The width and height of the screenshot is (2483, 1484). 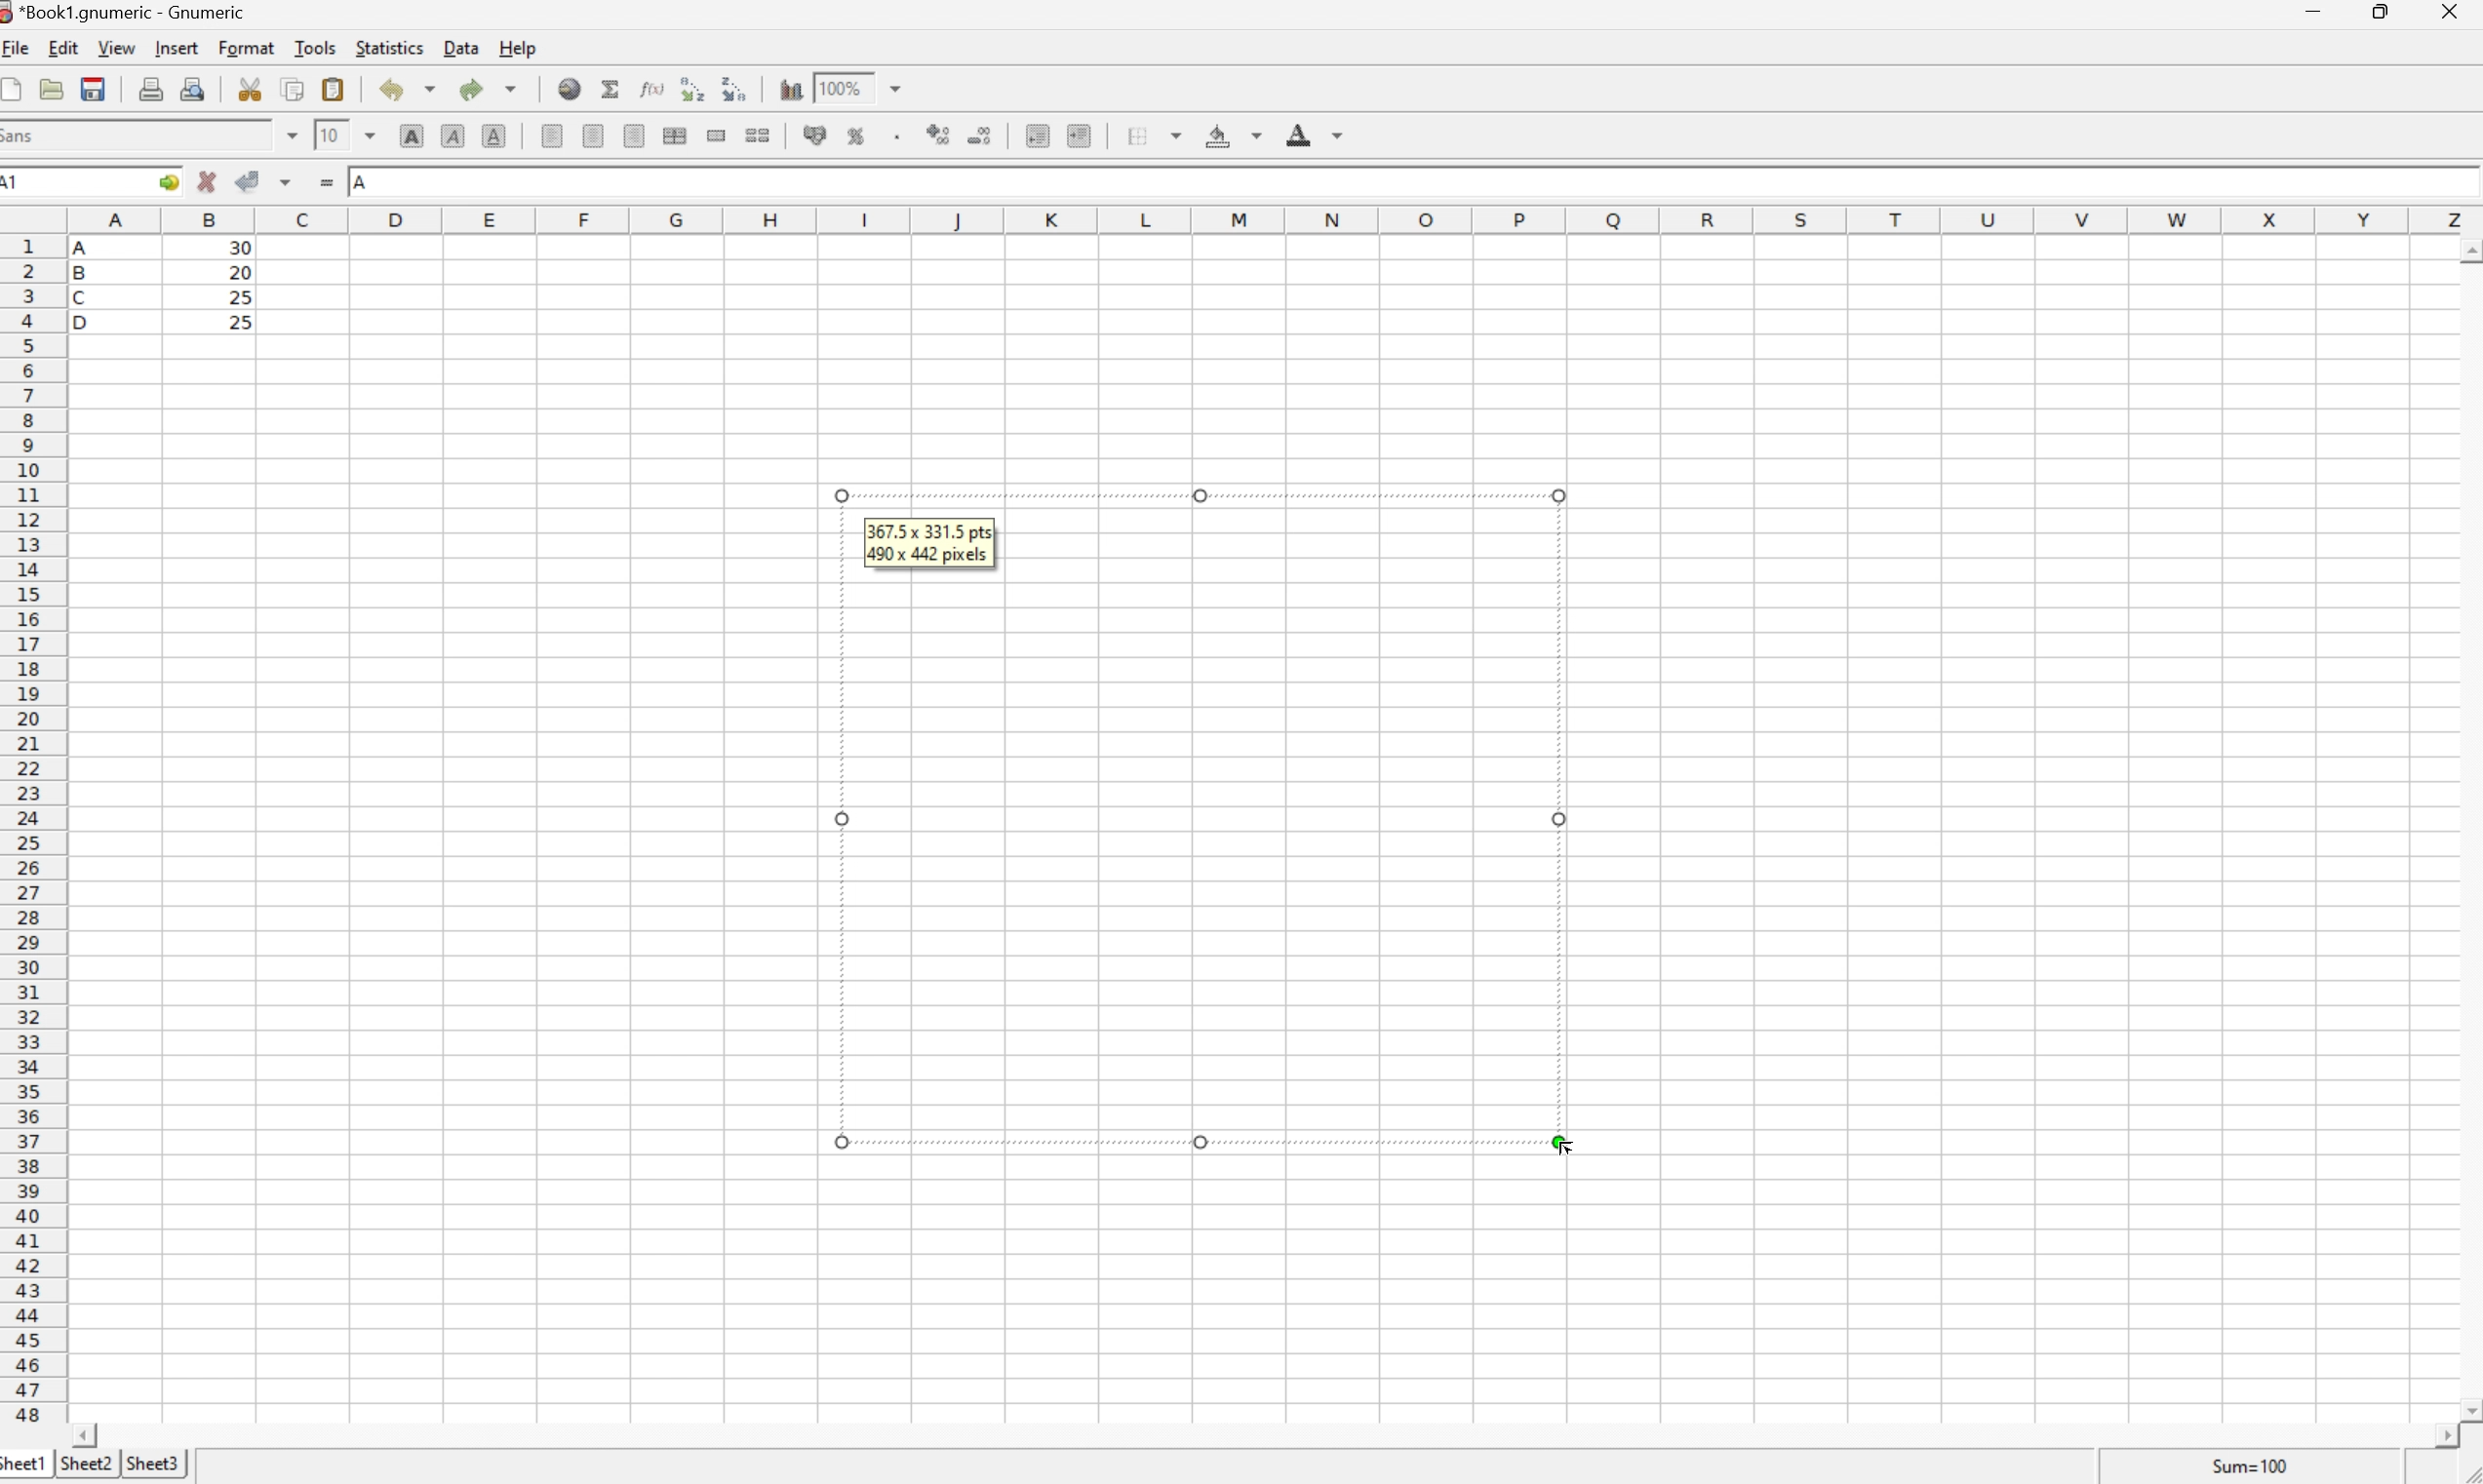 I want to click on Print the current file, so click(x=151, y=88).